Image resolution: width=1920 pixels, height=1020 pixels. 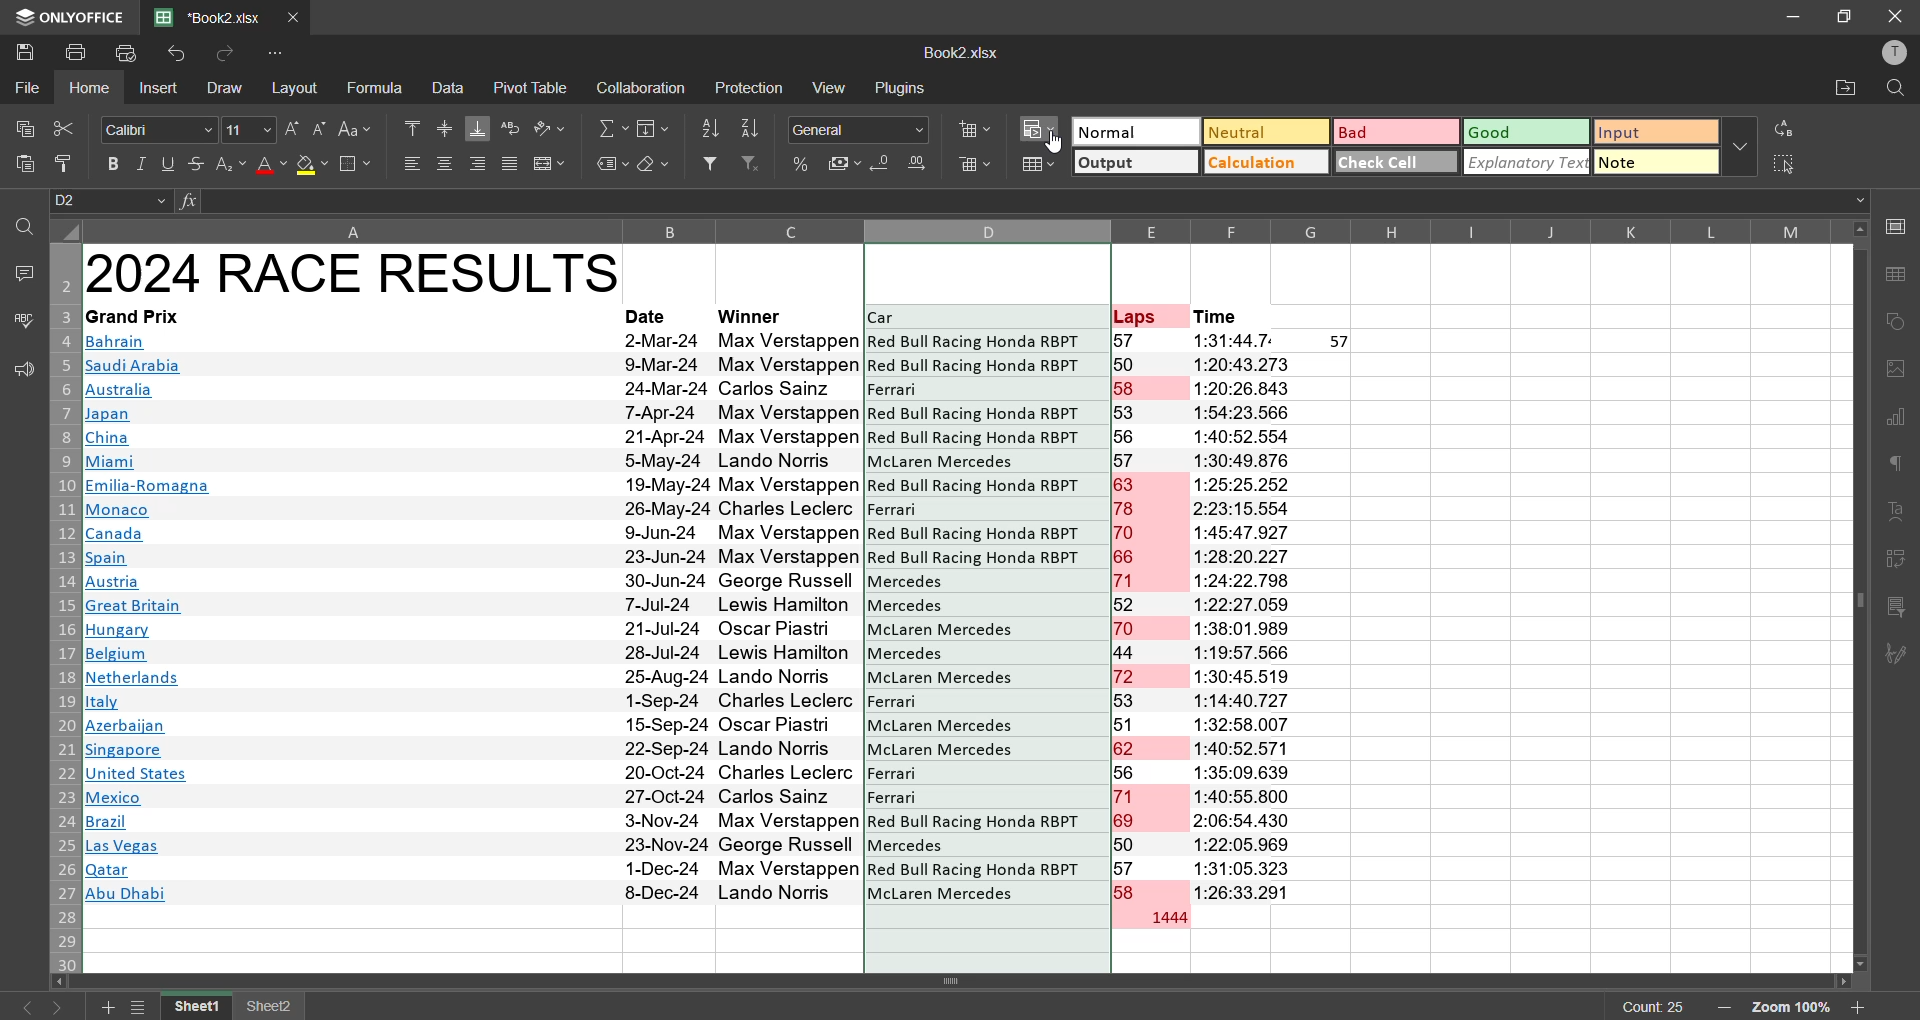 What do you see at coordinates (1261, 131) in the screenshot?
I see `neutral` at bounding box center [1261, 131].